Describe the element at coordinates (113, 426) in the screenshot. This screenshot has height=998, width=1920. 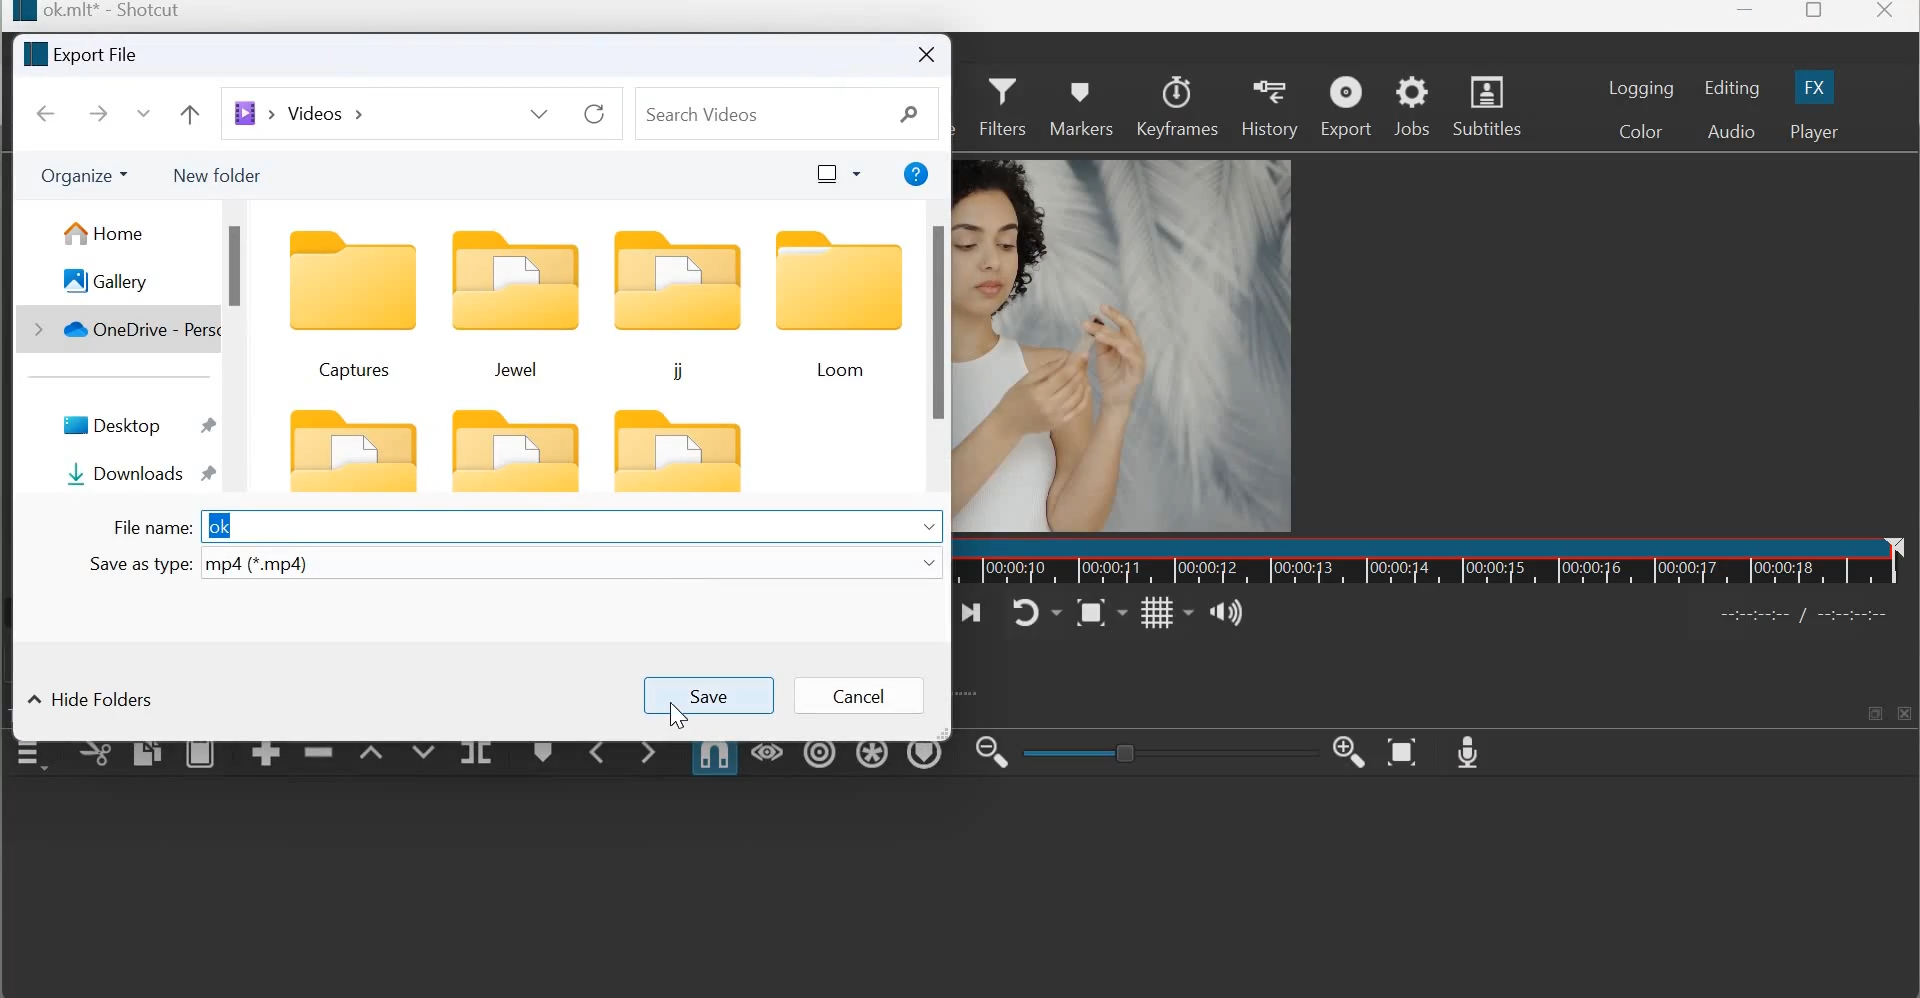
I see `Desktop` at that location.